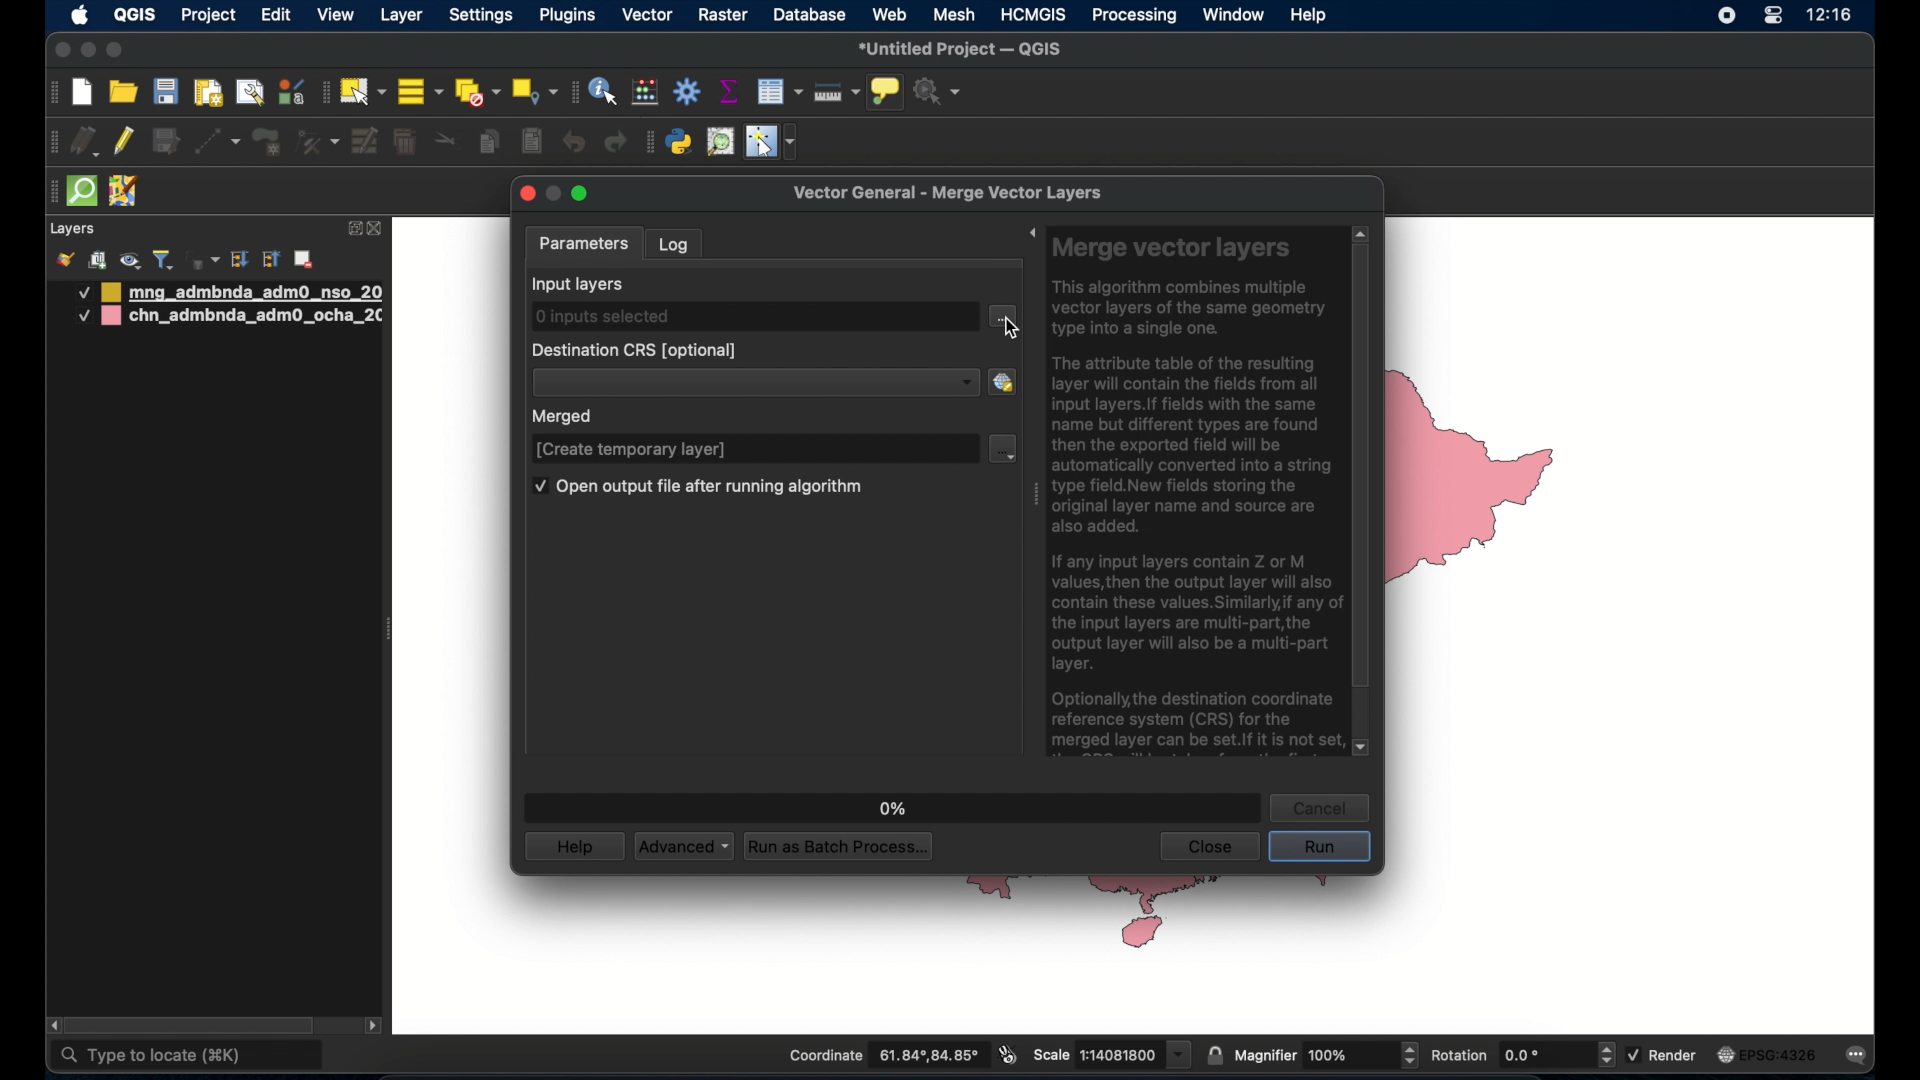 The image size is (1920, 1080). I want to click on lock scale, so click(1214, 1053).